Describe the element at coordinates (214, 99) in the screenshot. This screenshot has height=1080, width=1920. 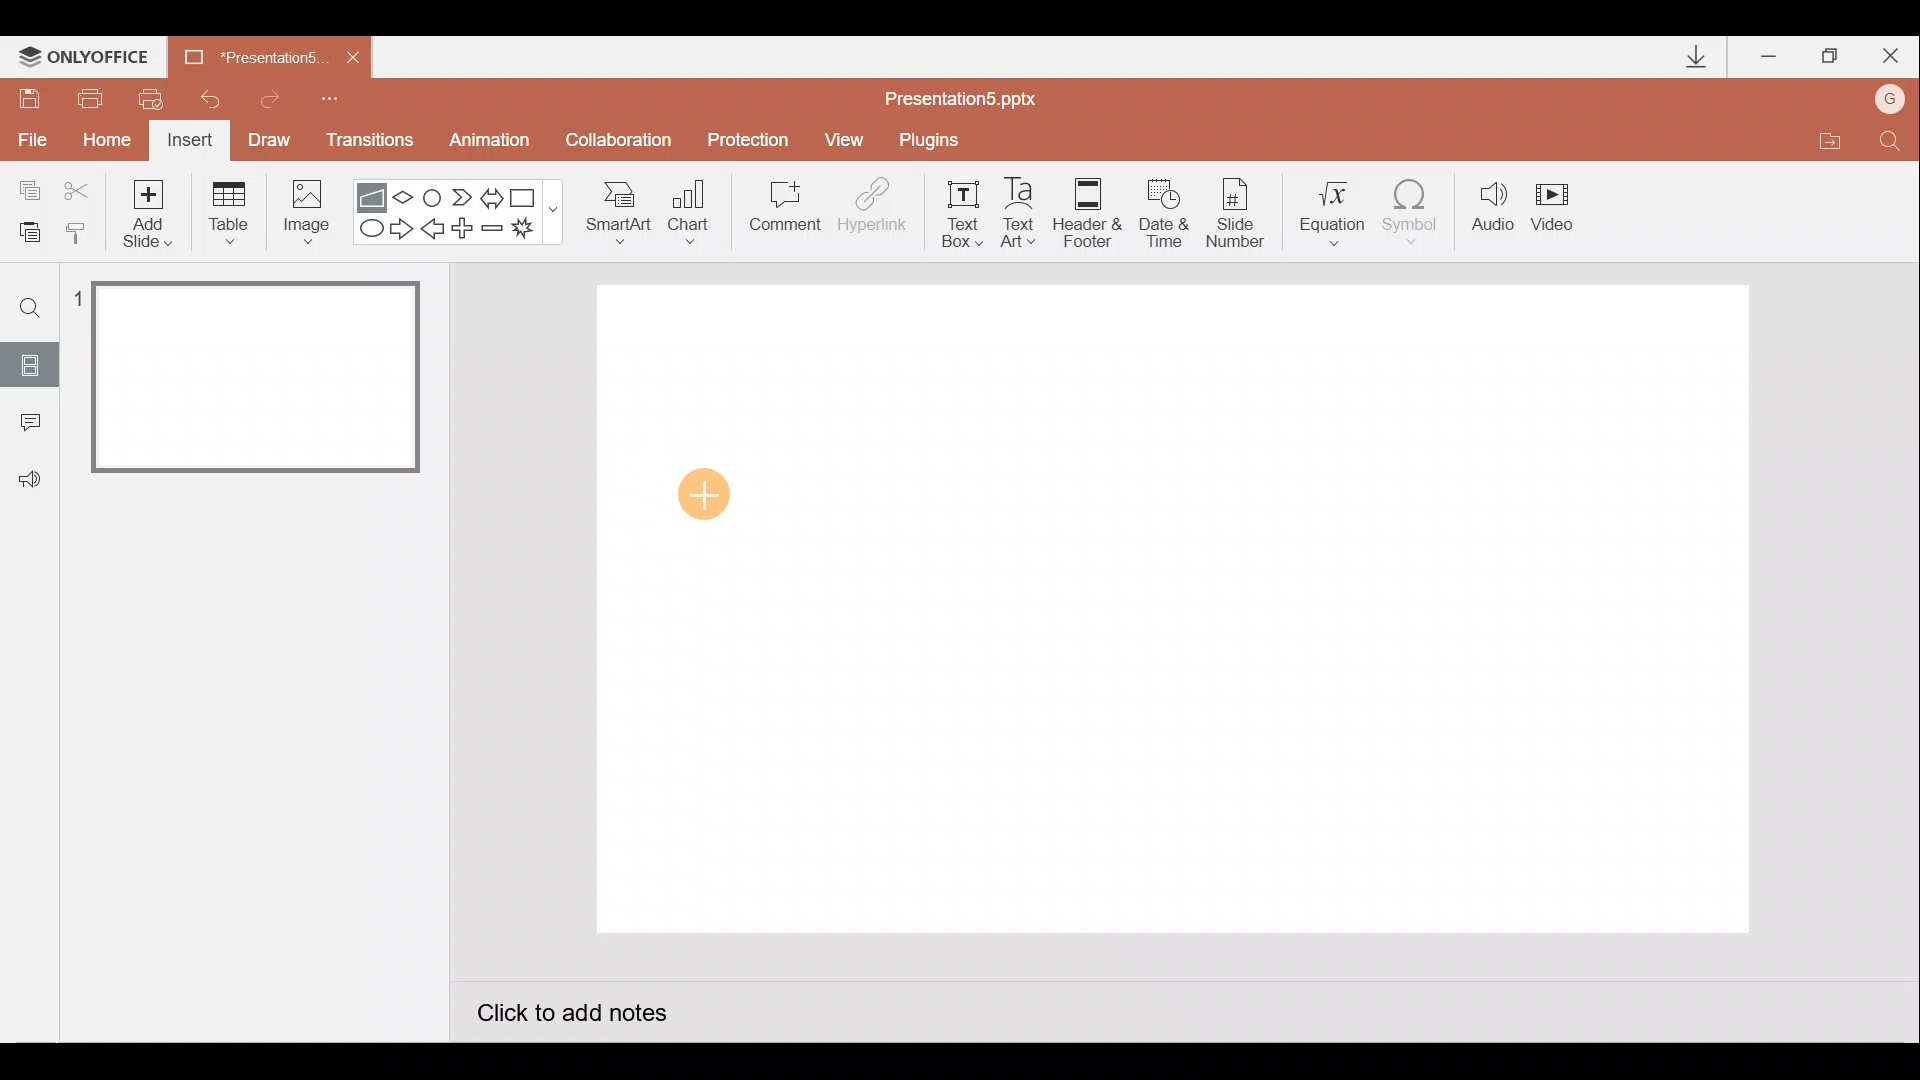
I see `Undo` at that location.